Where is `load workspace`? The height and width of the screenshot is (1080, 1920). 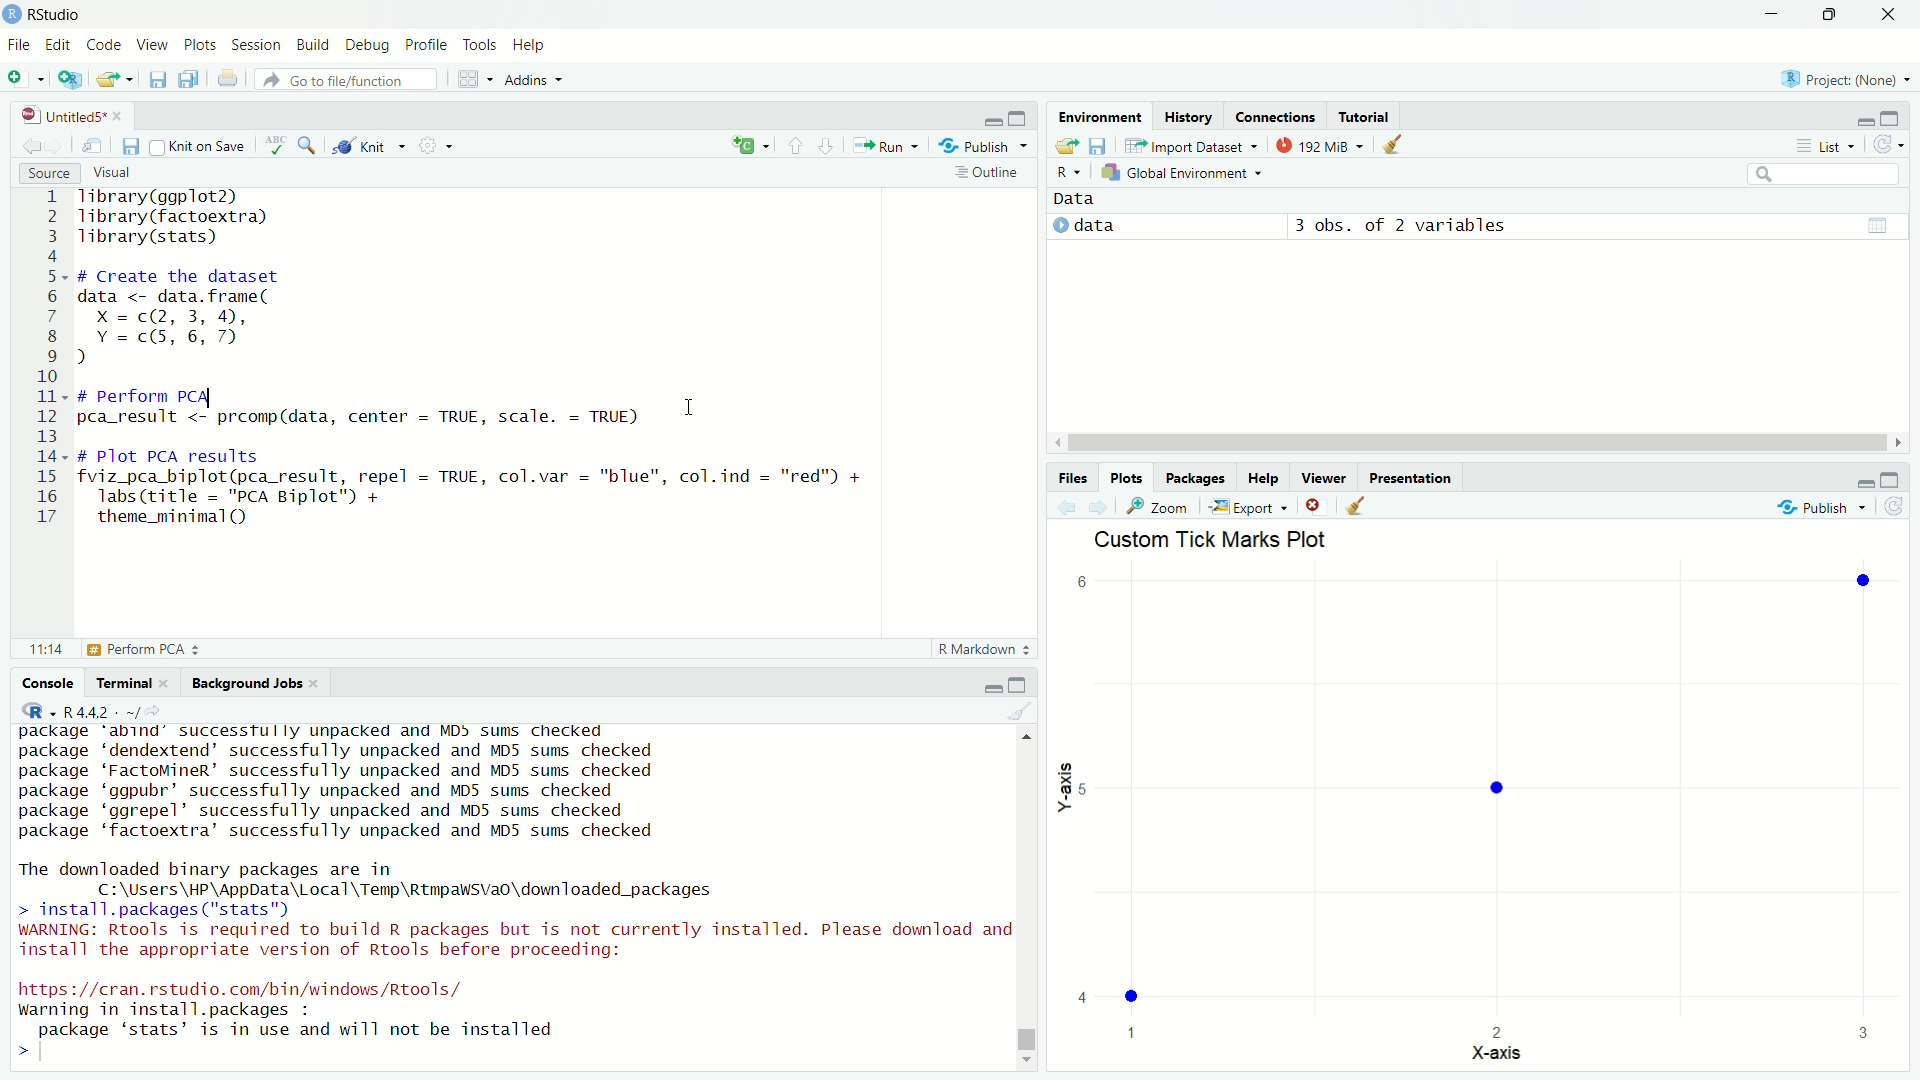
load workspace is located at coordinates (1068, 144).